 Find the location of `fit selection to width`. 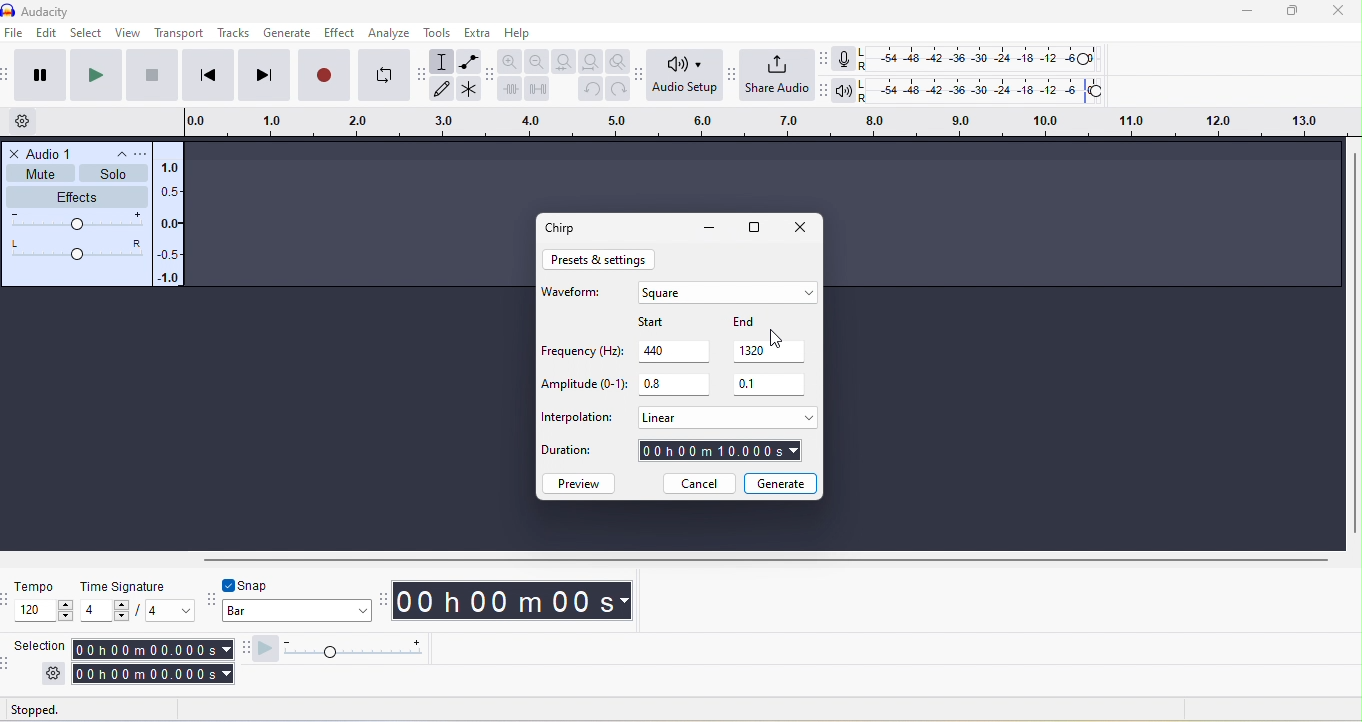

fit selection to width is located at coordinates (561, 61).